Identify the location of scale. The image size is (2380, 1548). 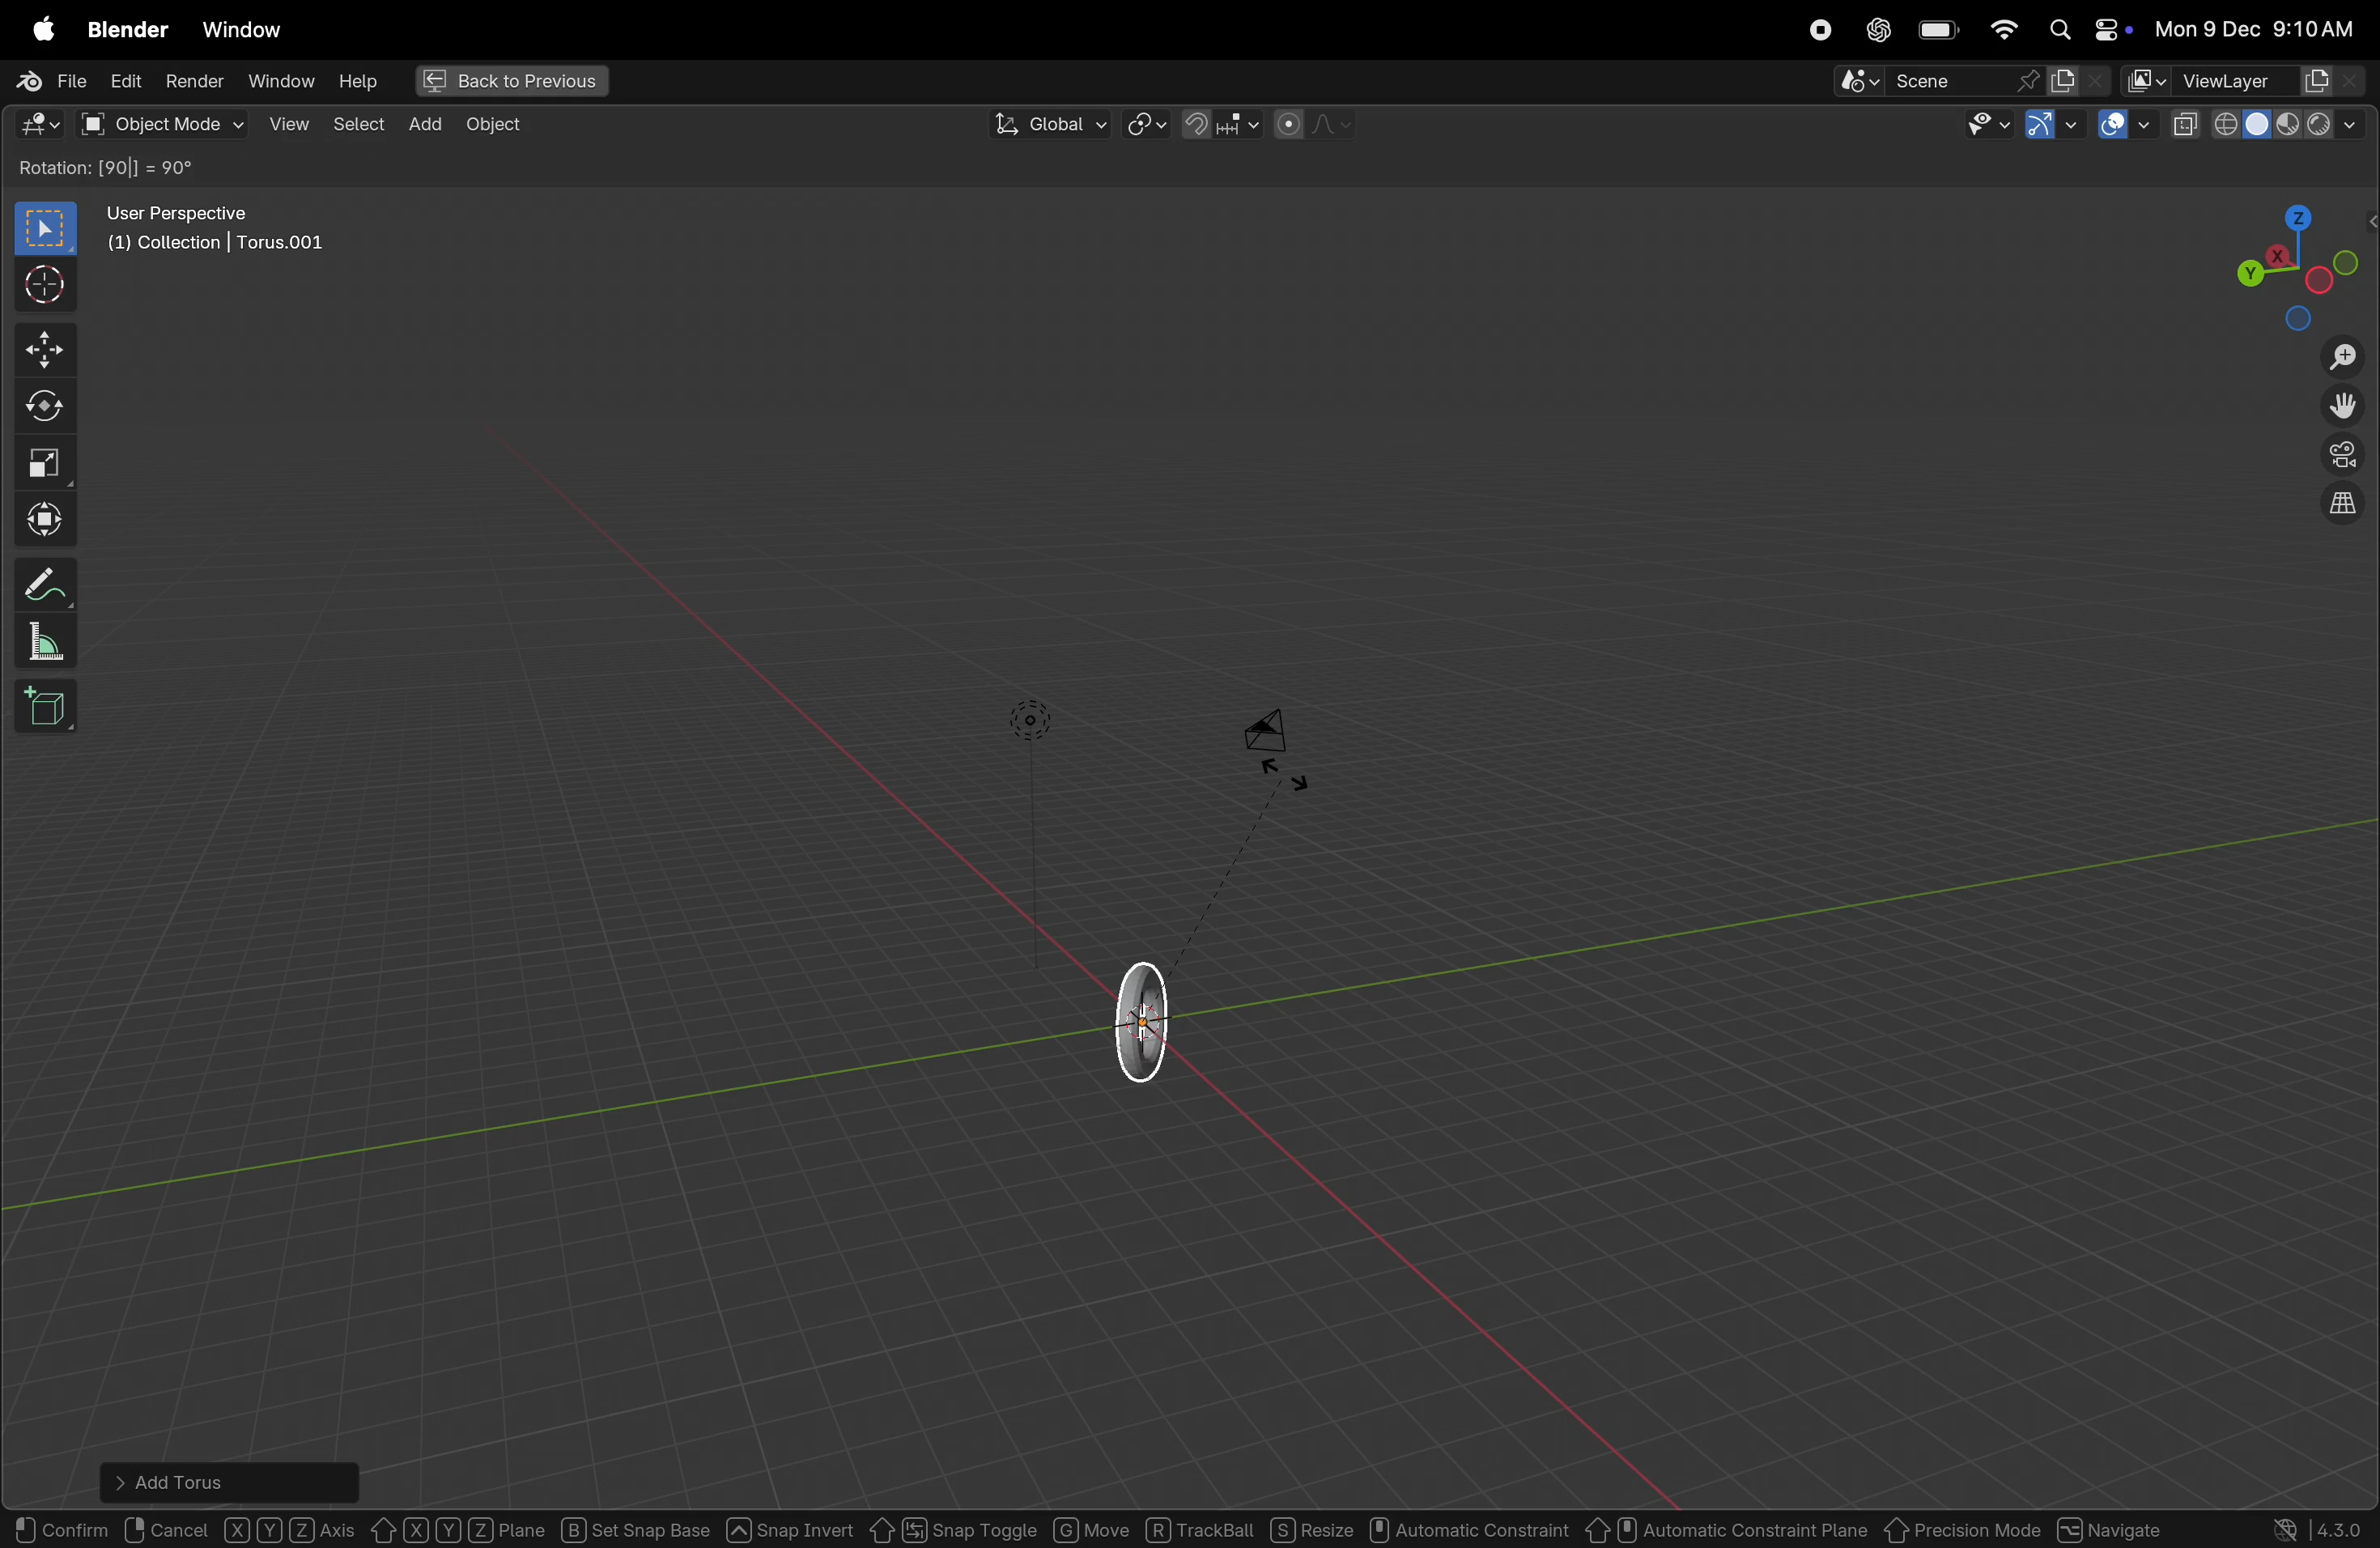
(48, 461).